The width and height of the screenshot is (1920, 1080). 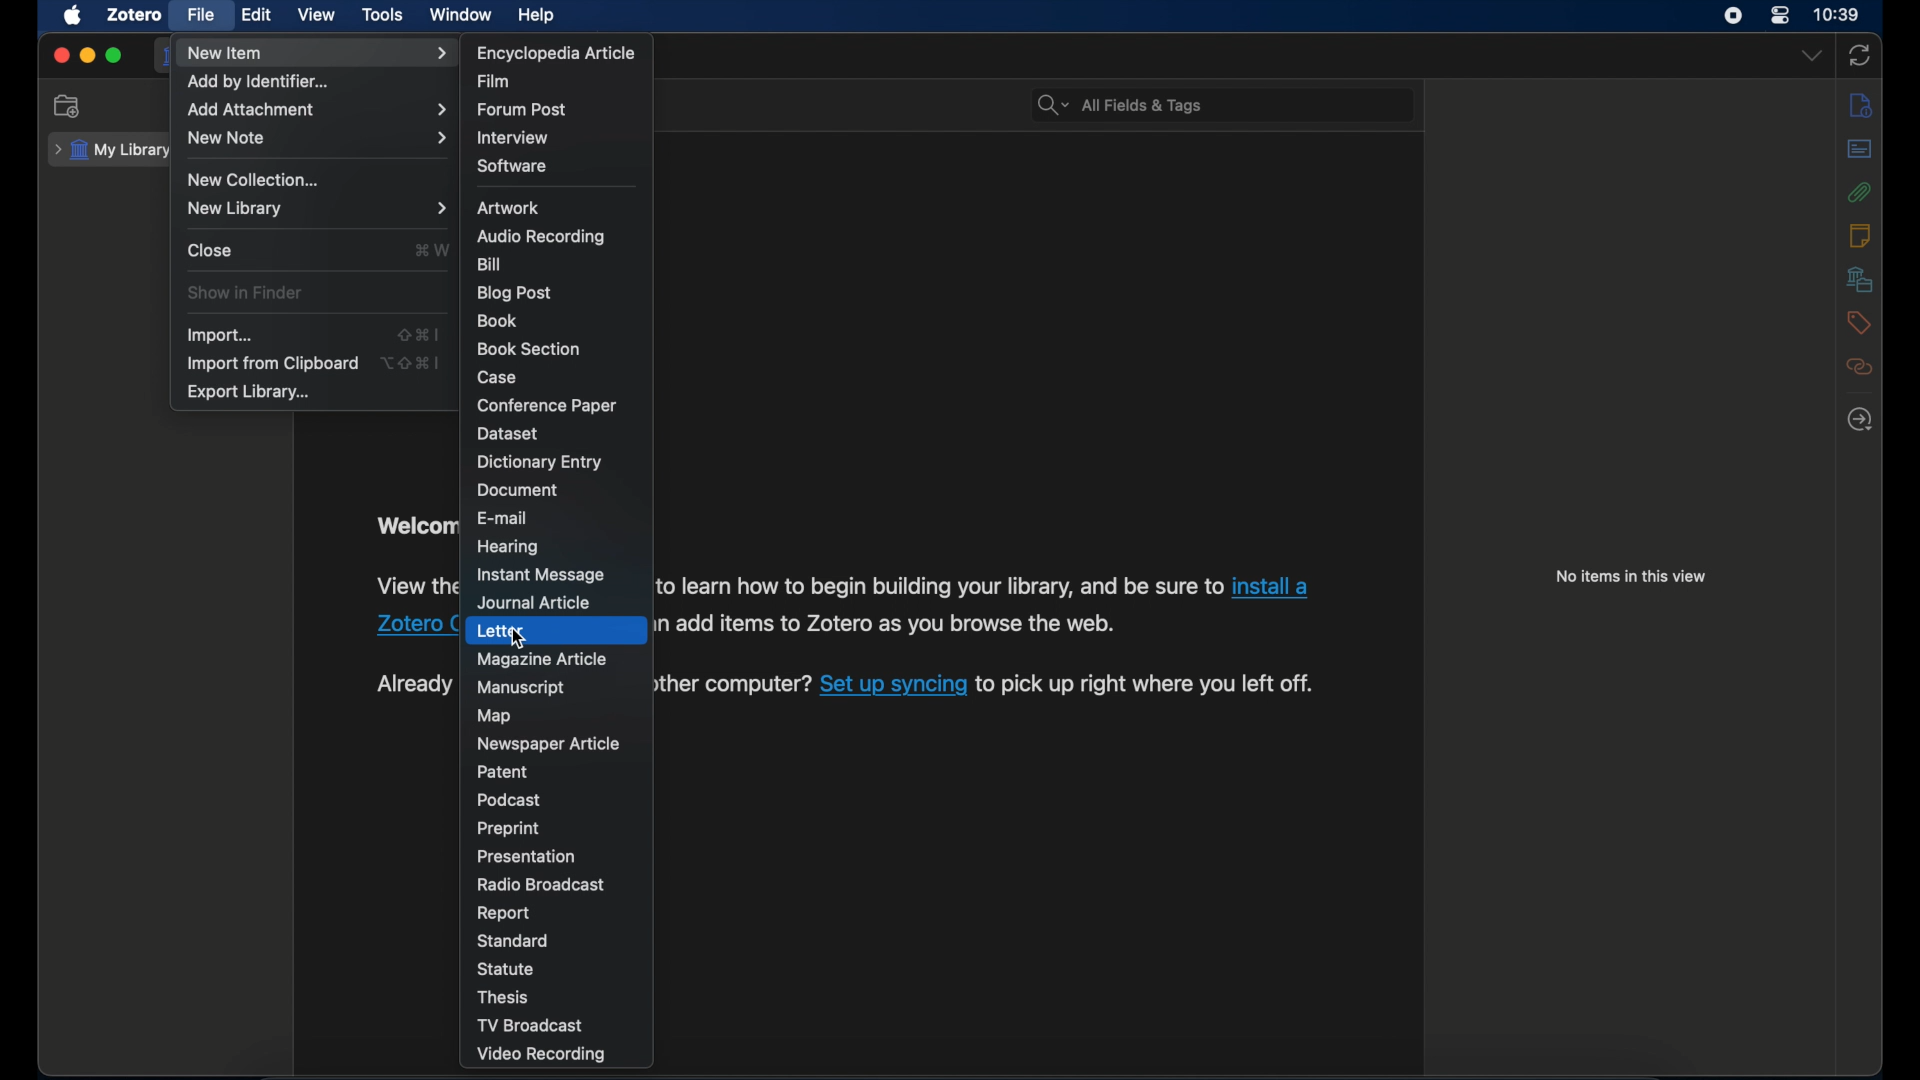 What do you see at coordinates (542, 885) in the screenshot?
I see `radio broadcast` at bounding box center [542, 885].